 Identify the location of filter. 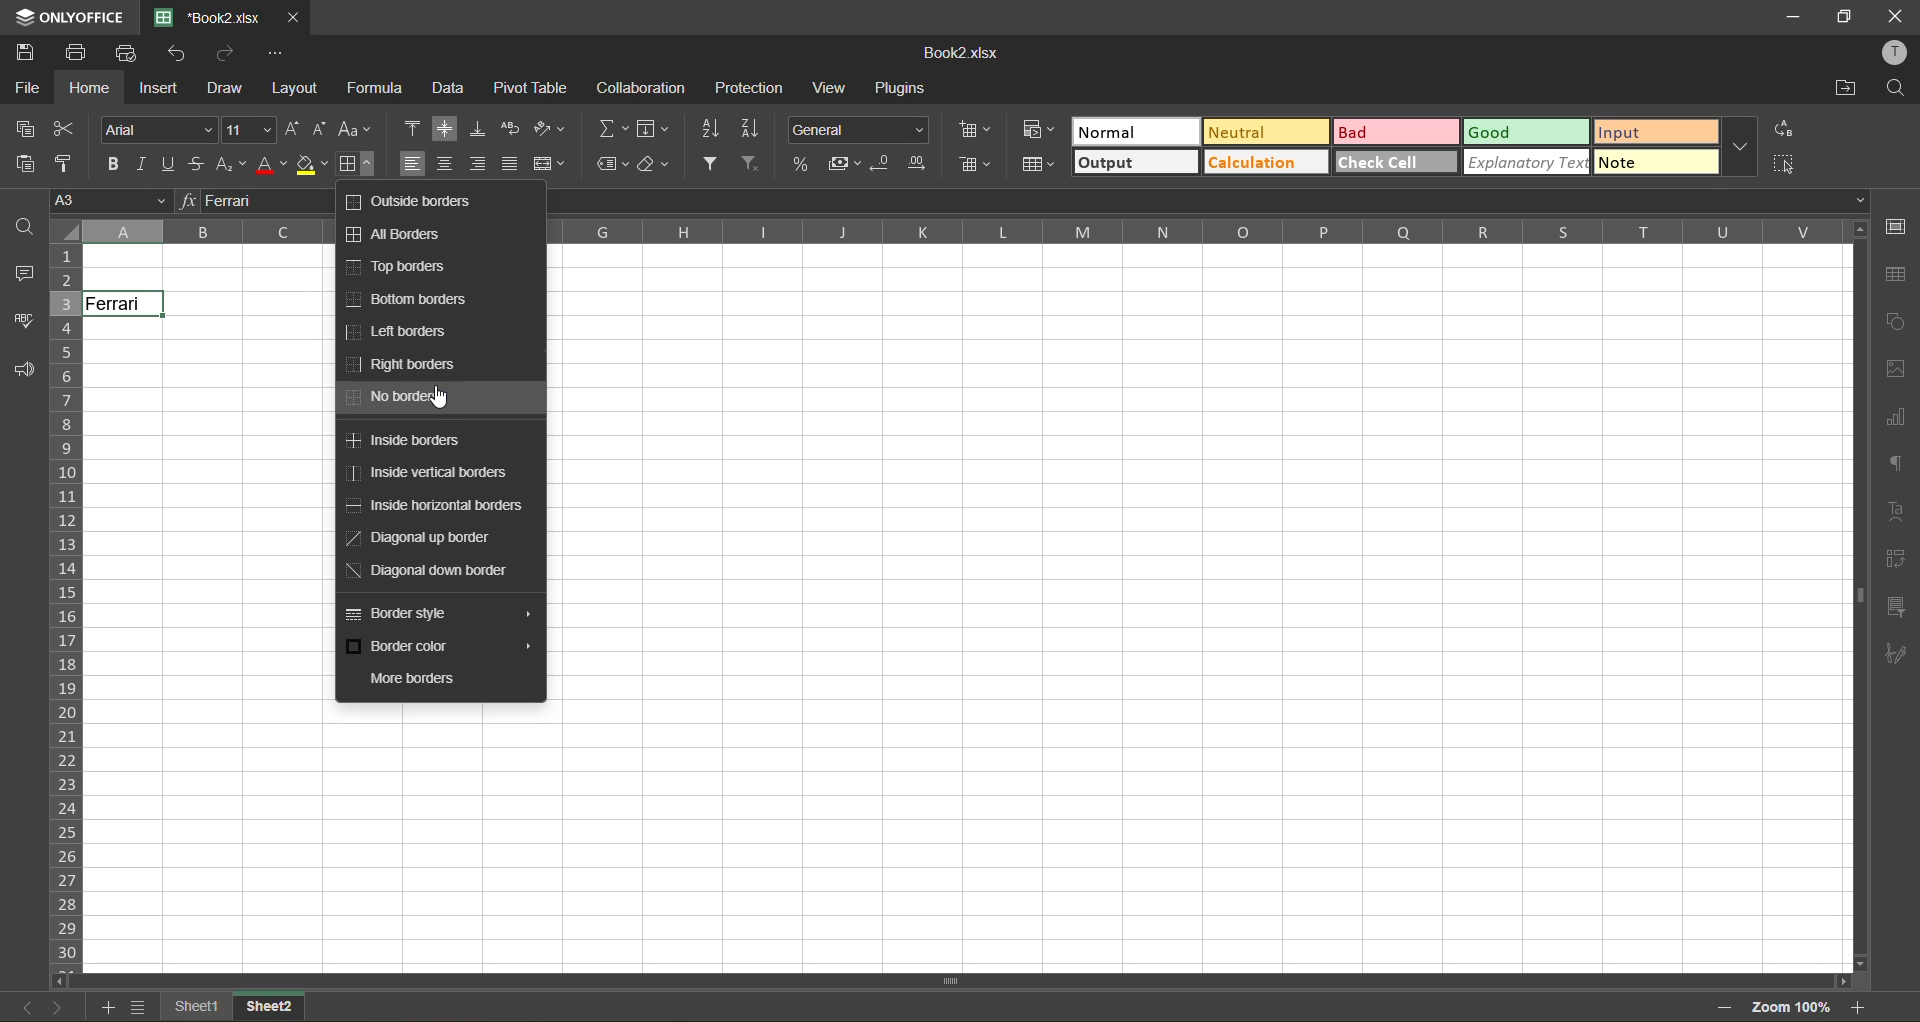
(709, 163).